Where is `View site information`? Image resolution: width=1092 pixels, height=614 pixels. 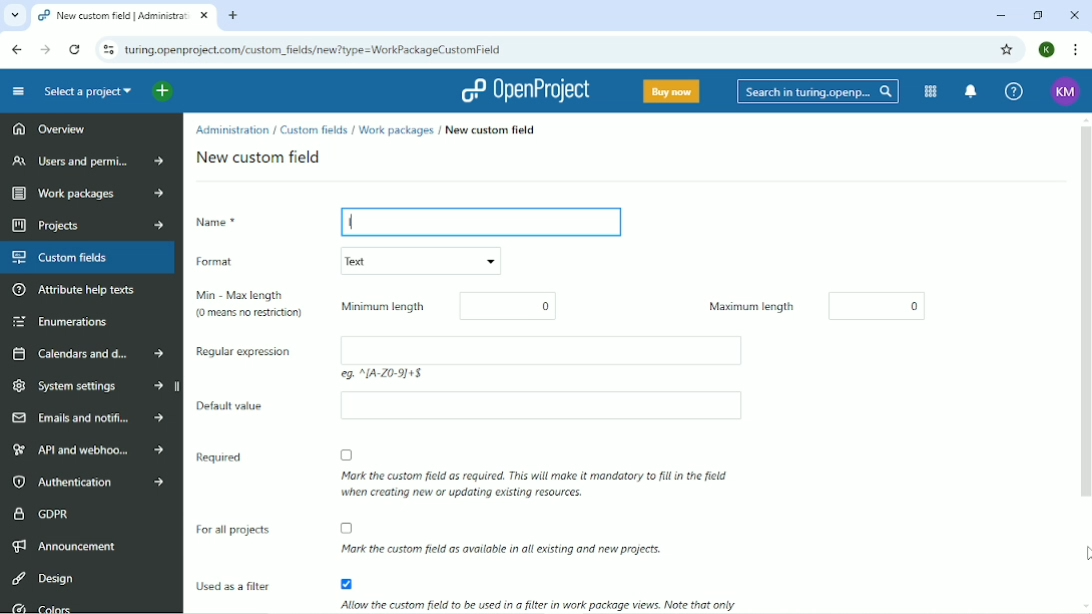
View site information is located at coordinates (107, 50).